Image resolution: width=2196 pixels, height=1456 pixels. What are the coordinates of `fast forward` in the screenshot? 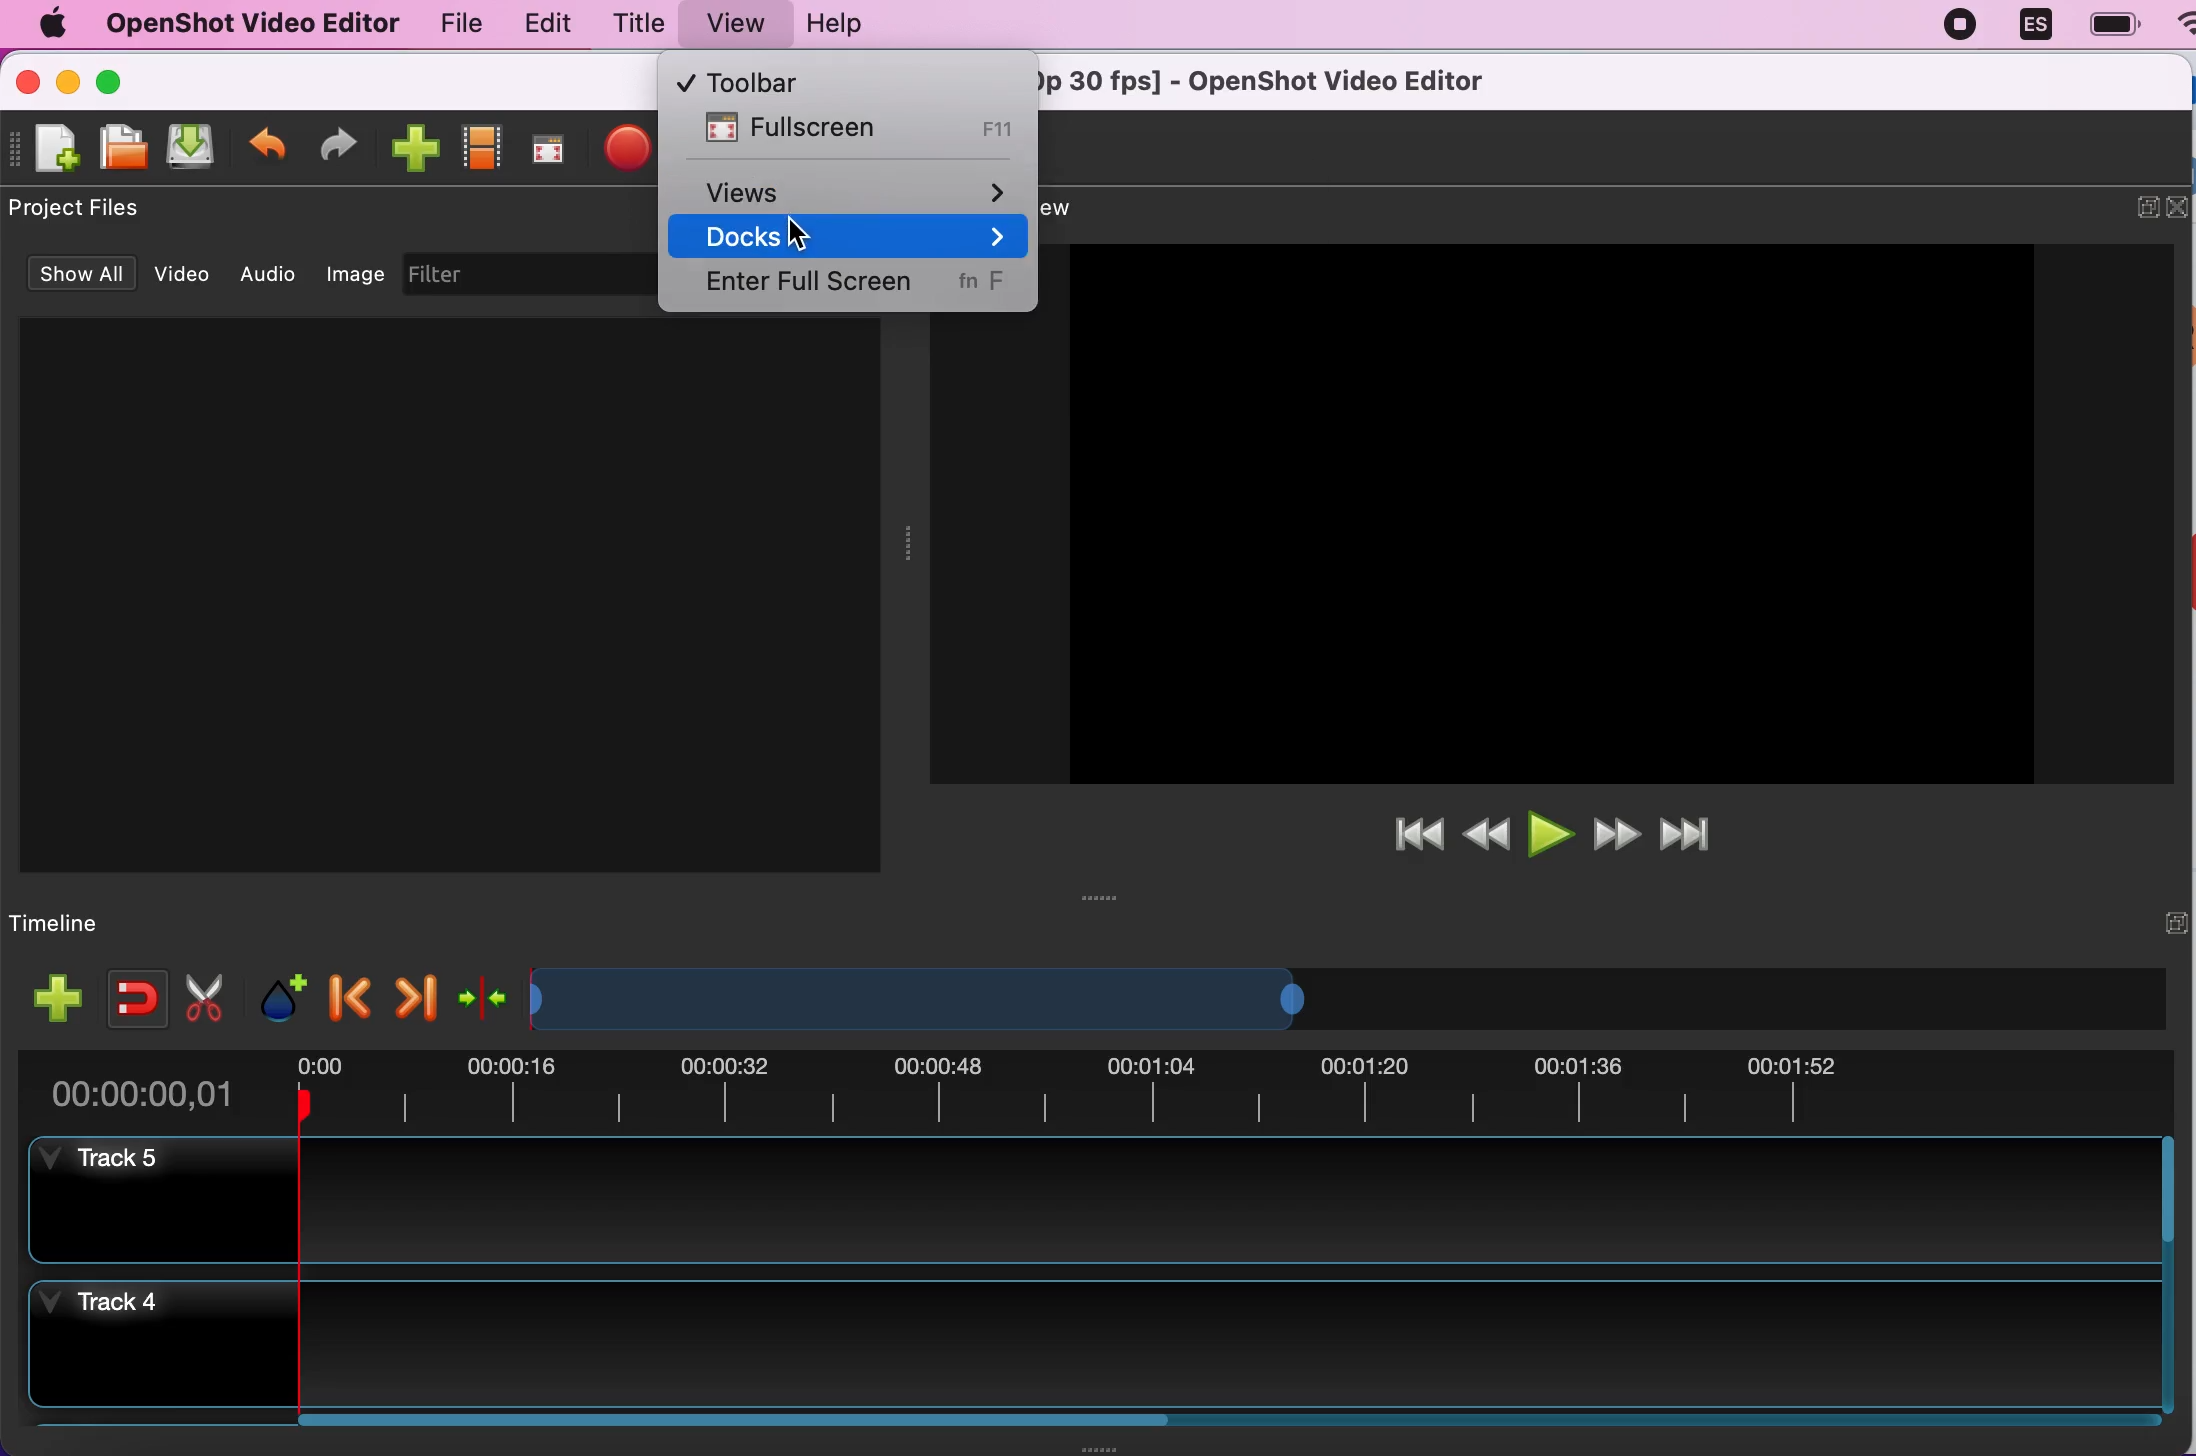 It's located at (1614, 830).